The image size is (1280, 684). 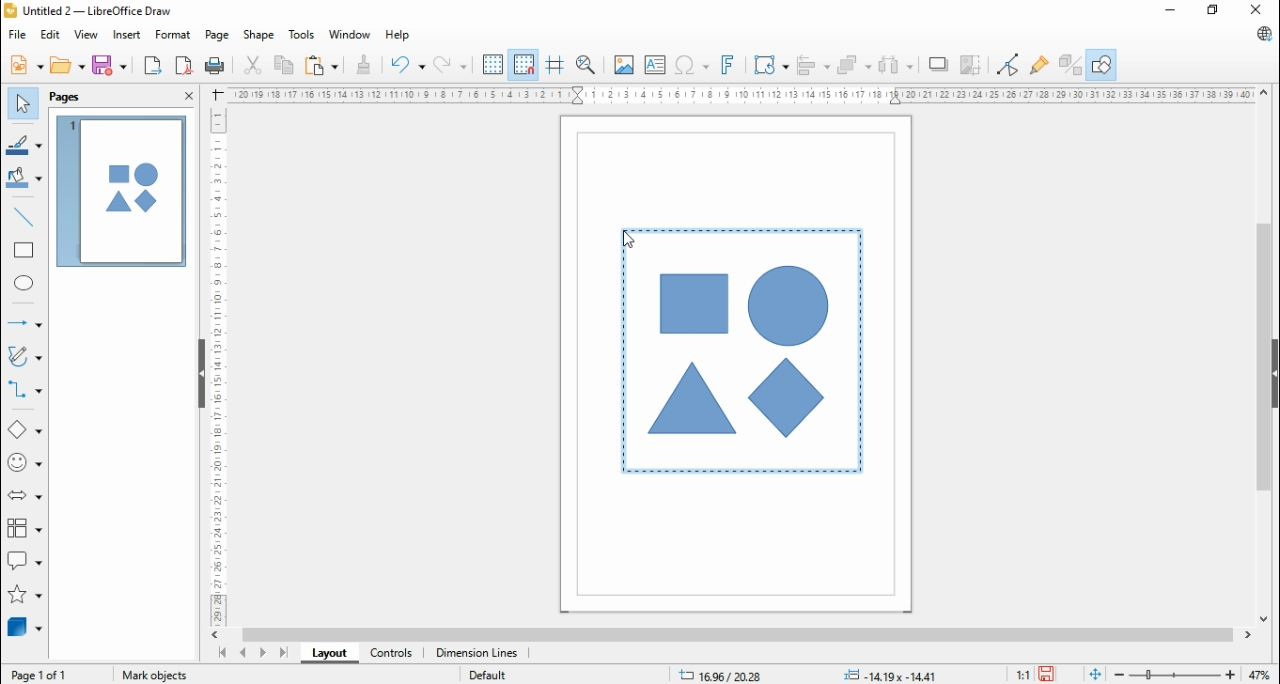 I want to click on page, so click(x=216, y=36).